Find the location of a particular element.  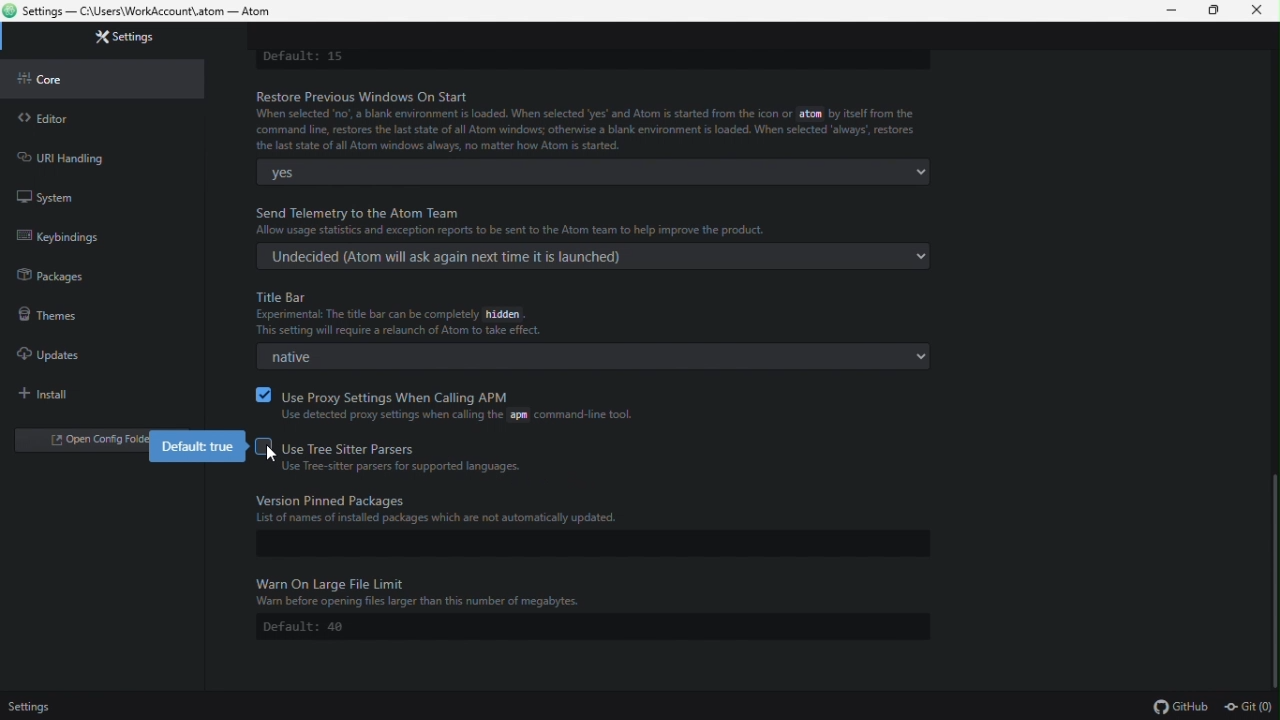

Send Telemetry to the Atom Team is located at coordinates (604, 217).